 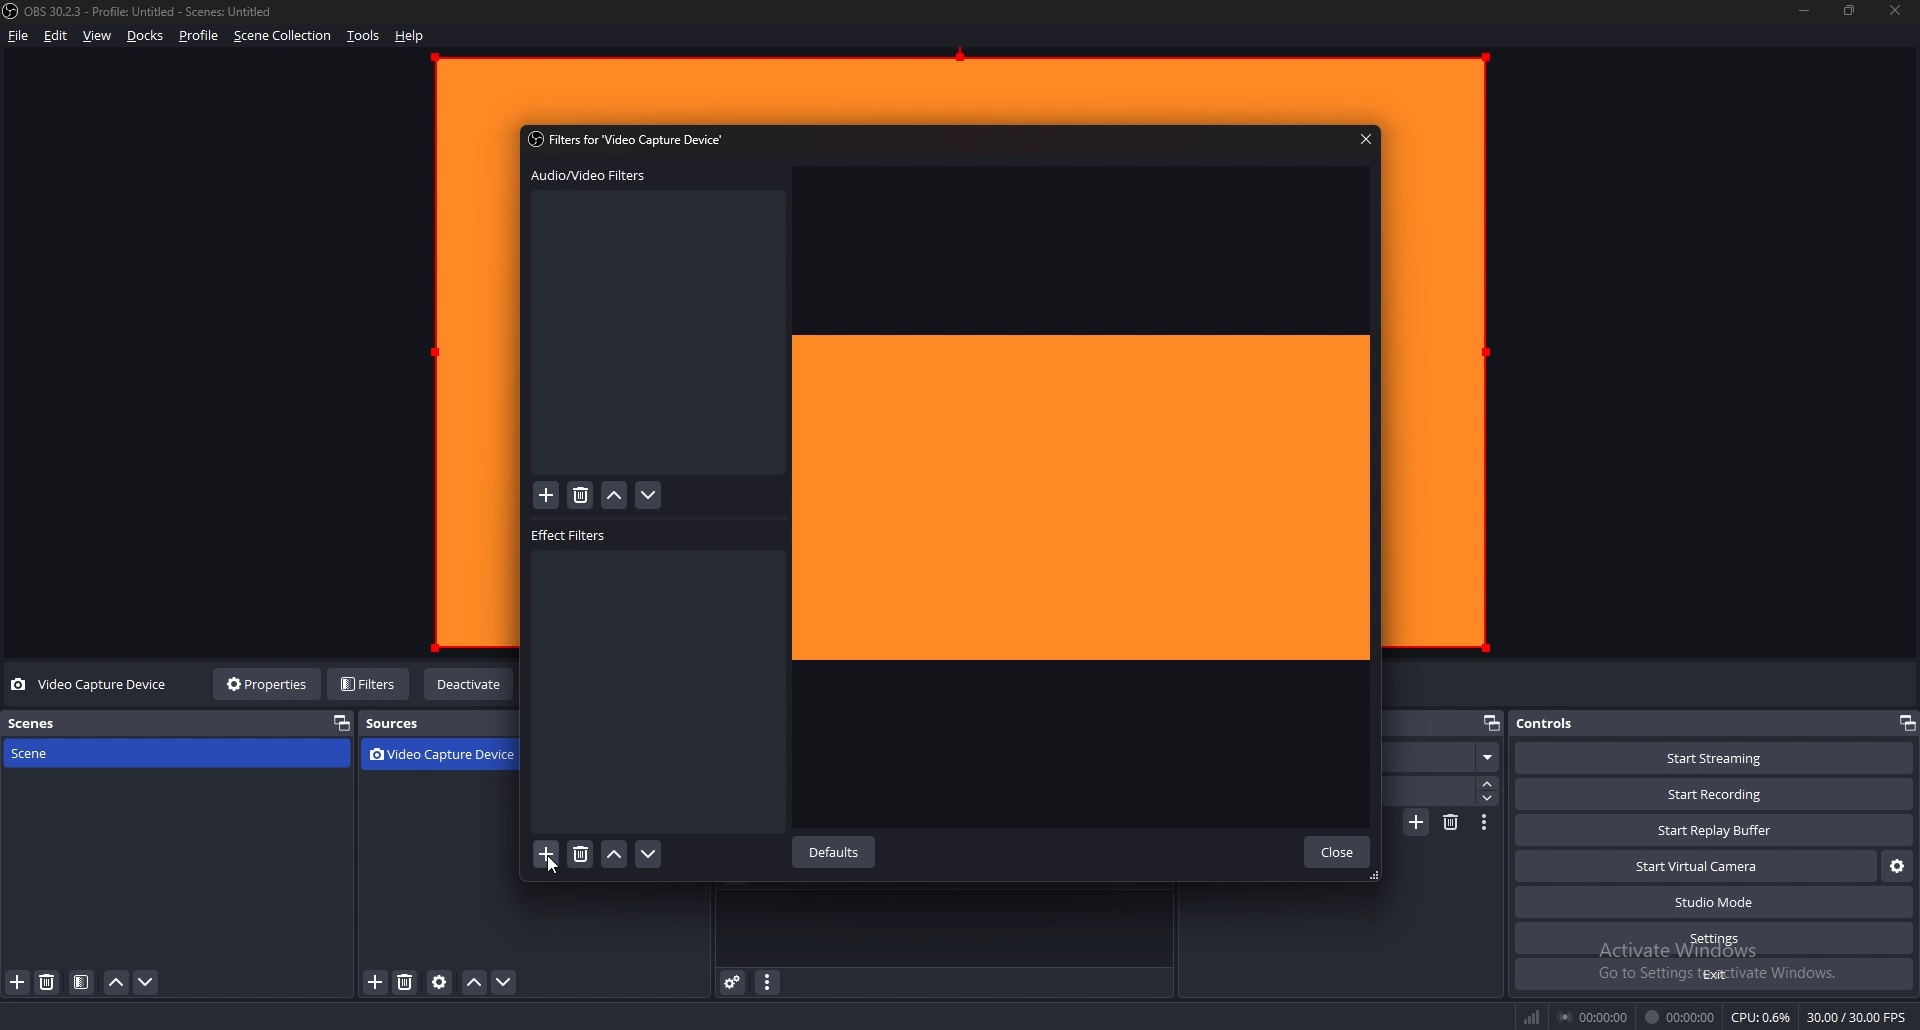 What do you see at coordinates (547, 496) in the screenshot?
I see `add` at bounding box center [547, 496].